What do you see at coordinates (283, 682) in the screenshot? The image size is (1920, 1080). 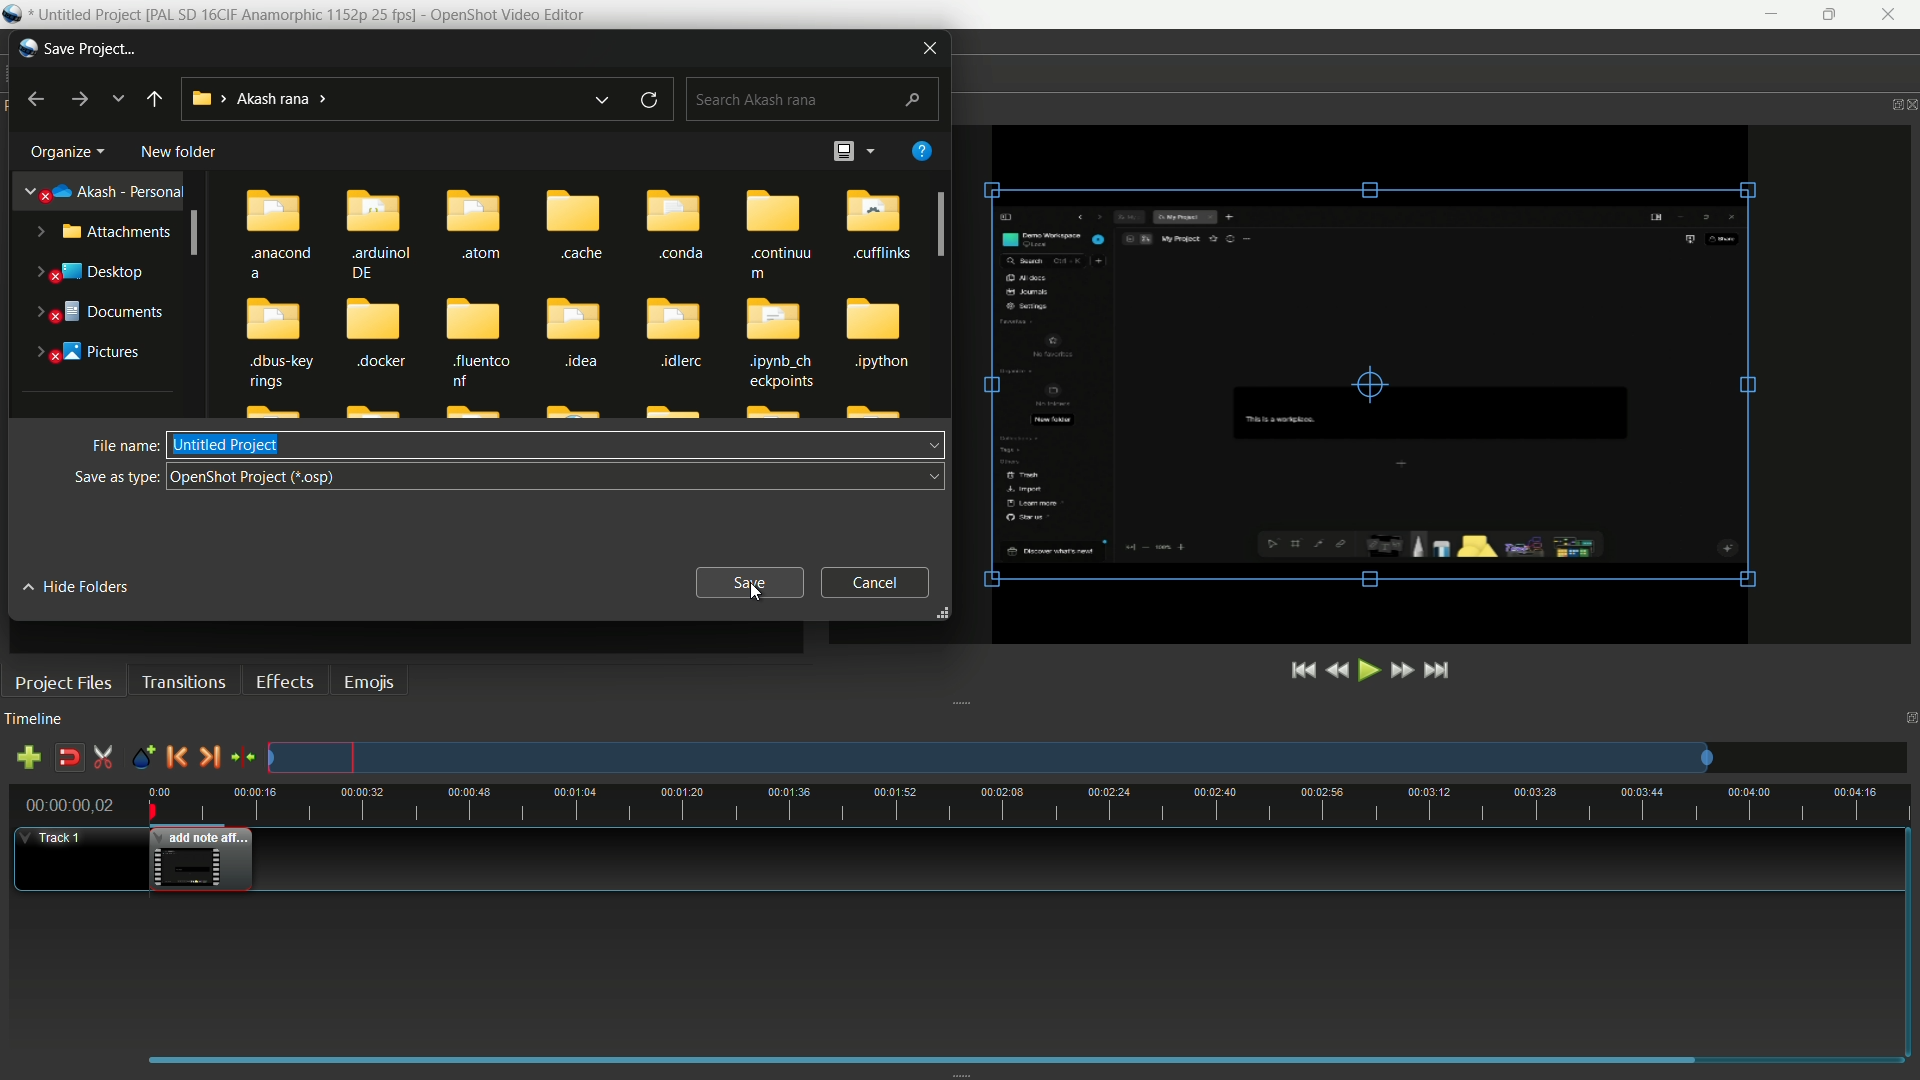 I see `effects` at bounding box center [283, 682].